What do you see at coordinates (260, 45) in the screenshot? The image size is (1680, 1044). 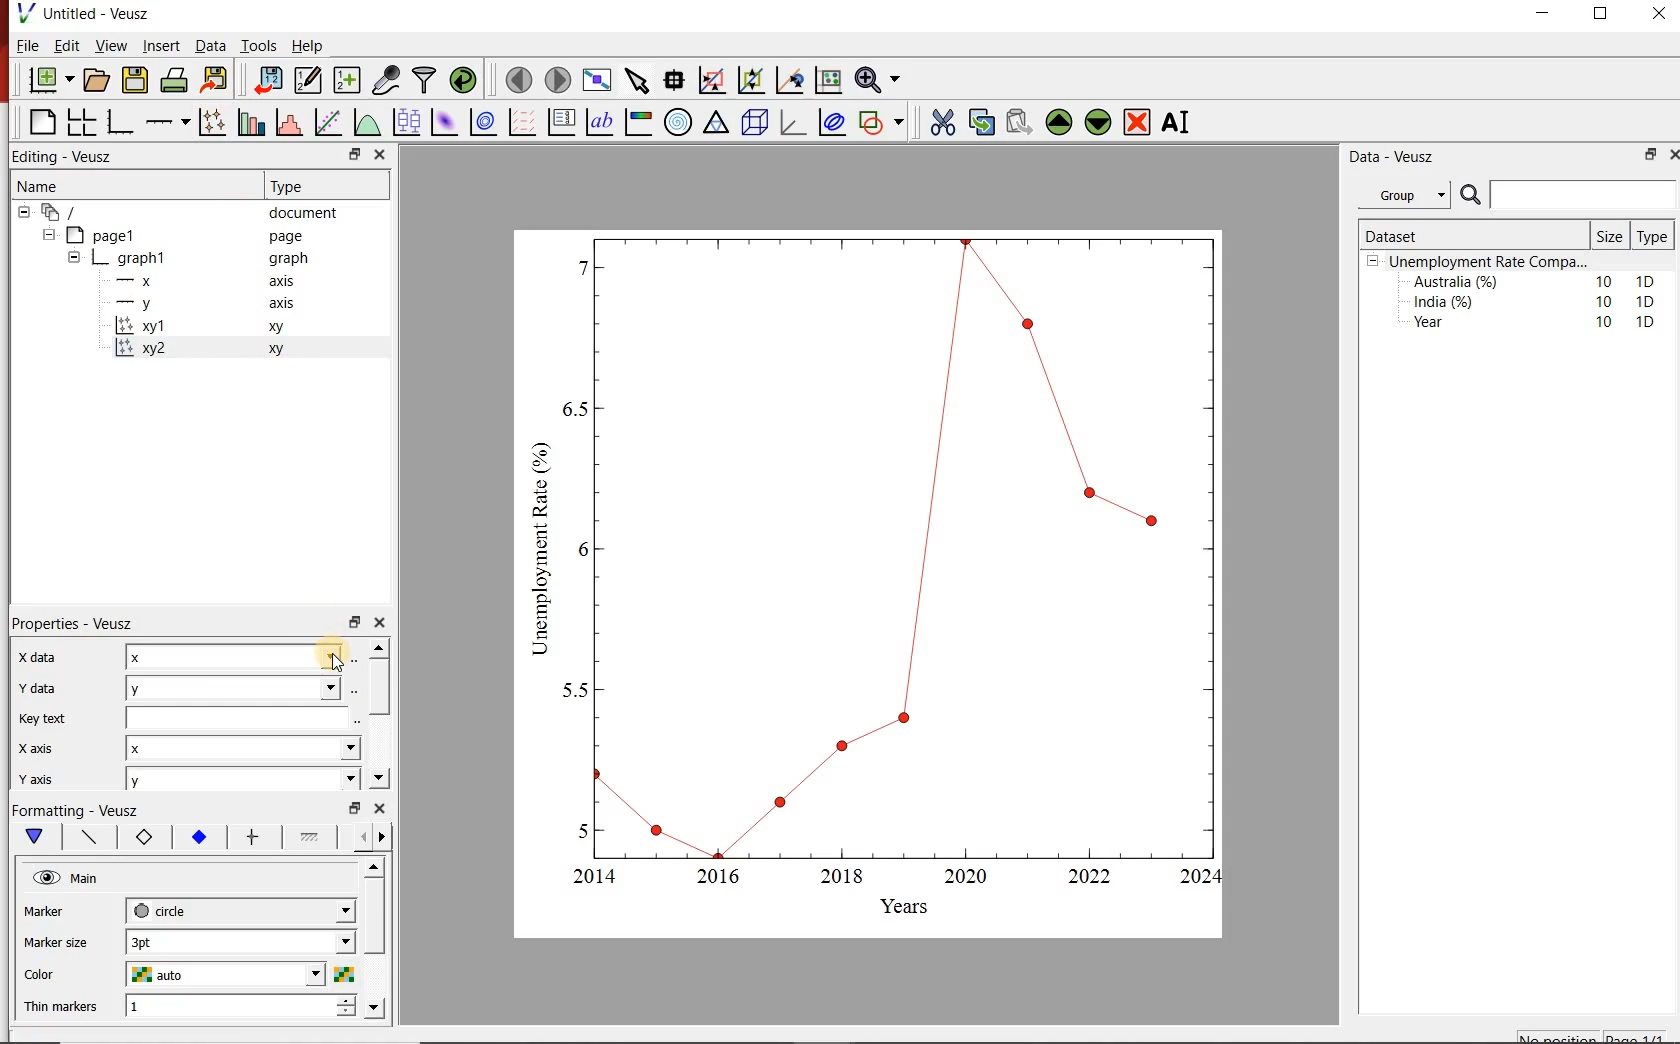 I see `Tools` at bounding box center [260, 45].